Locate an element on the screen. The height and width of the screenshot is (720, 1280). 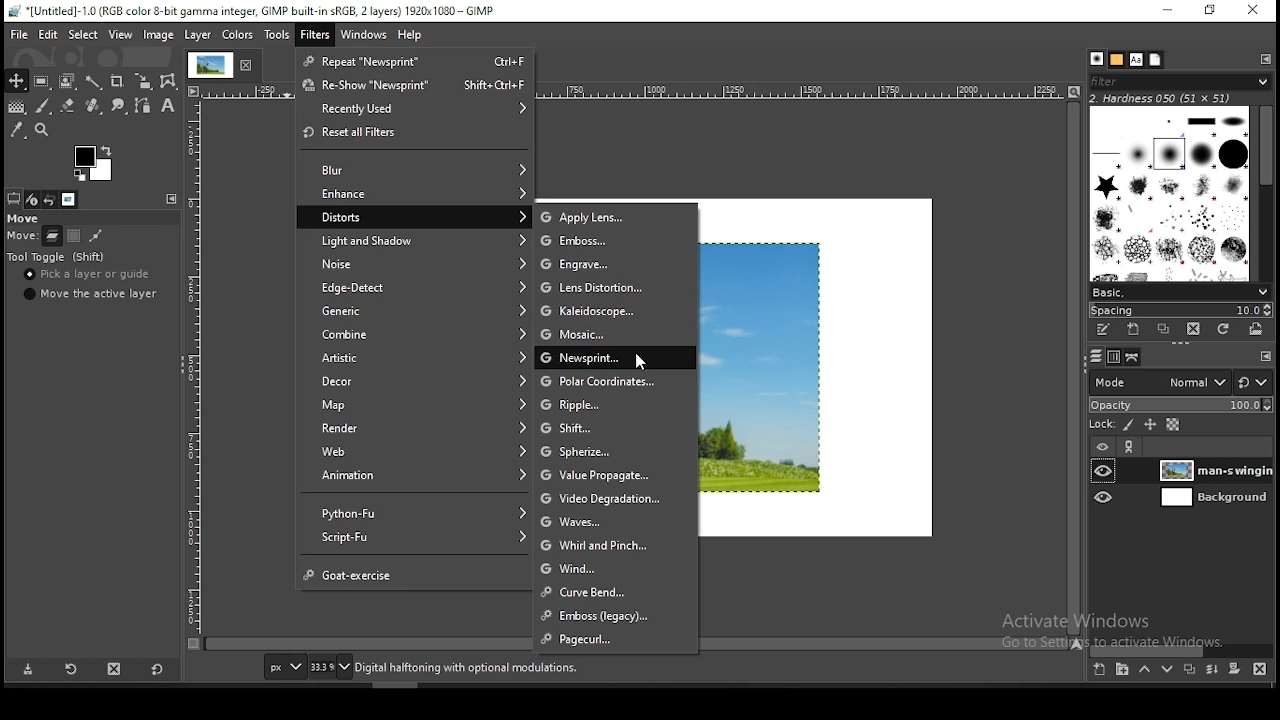
configure this tab is located at coordinates (175, 199).